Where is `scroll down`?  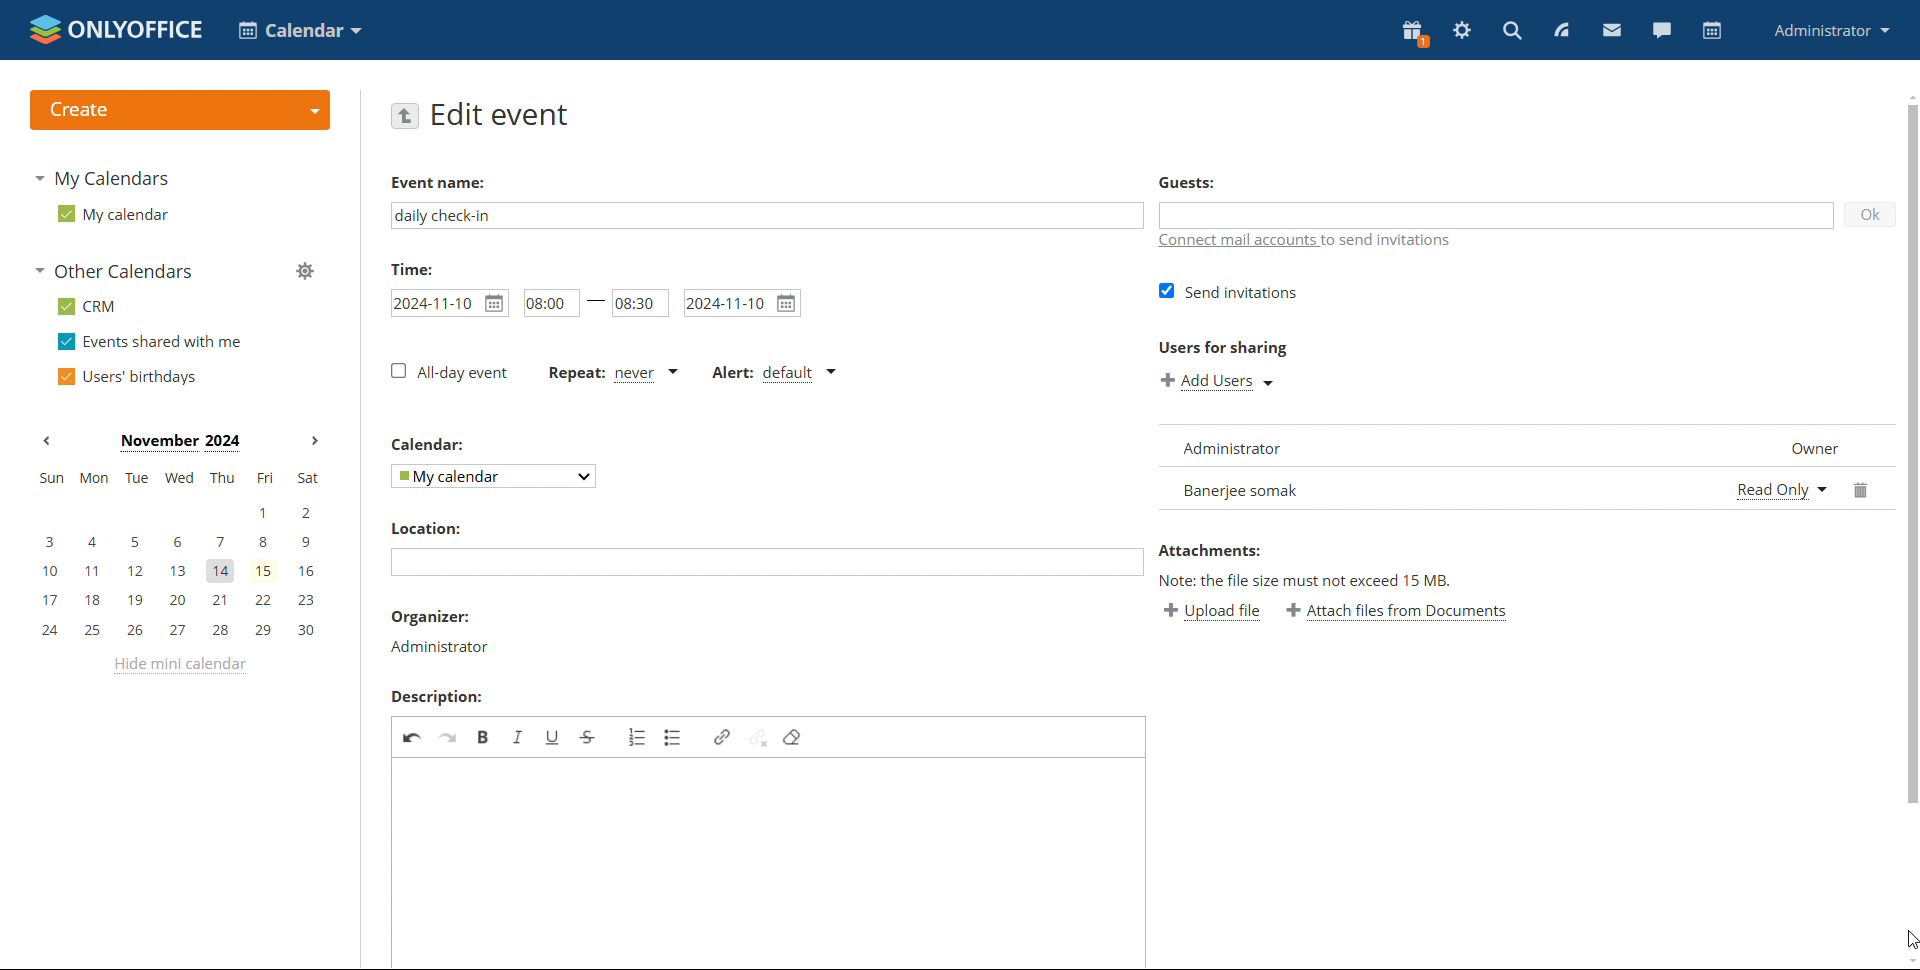 scroll down is located at coordinates (1908, 960).